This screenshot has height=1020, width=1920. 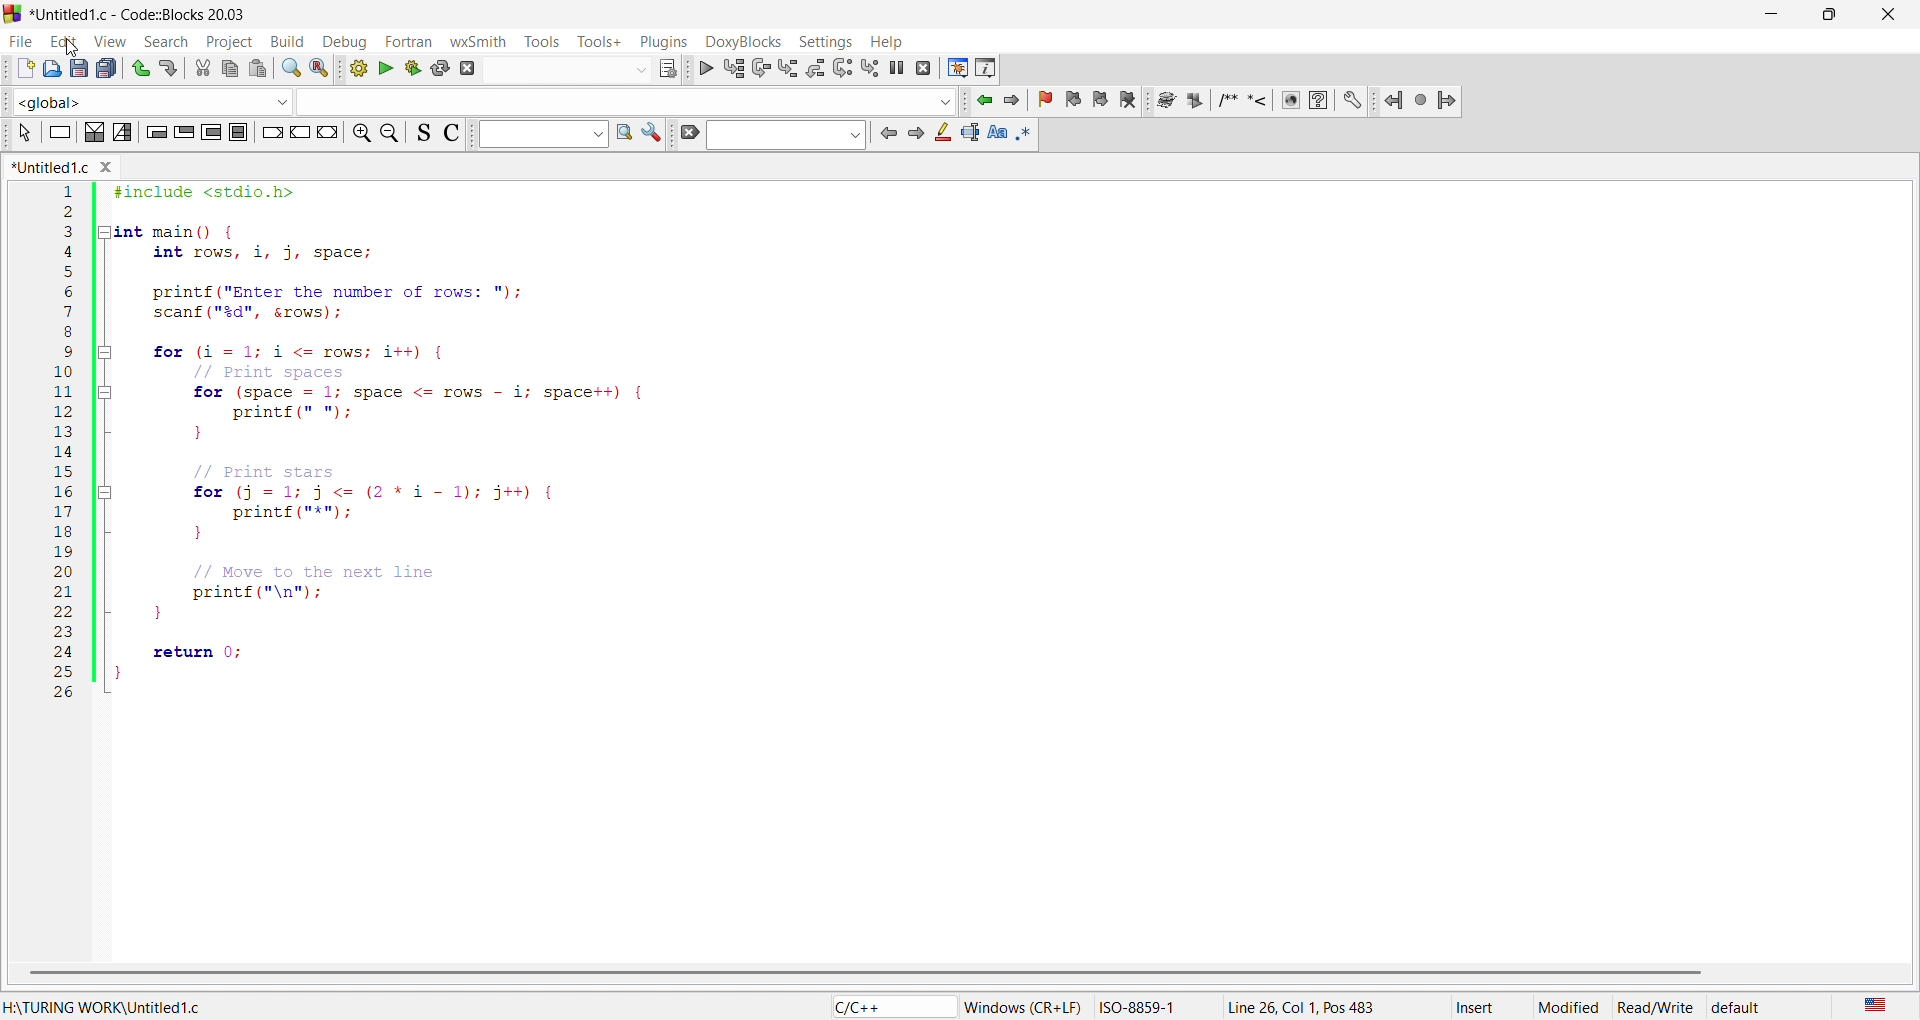 I want to click on tools+, so click(x=603, y=44).